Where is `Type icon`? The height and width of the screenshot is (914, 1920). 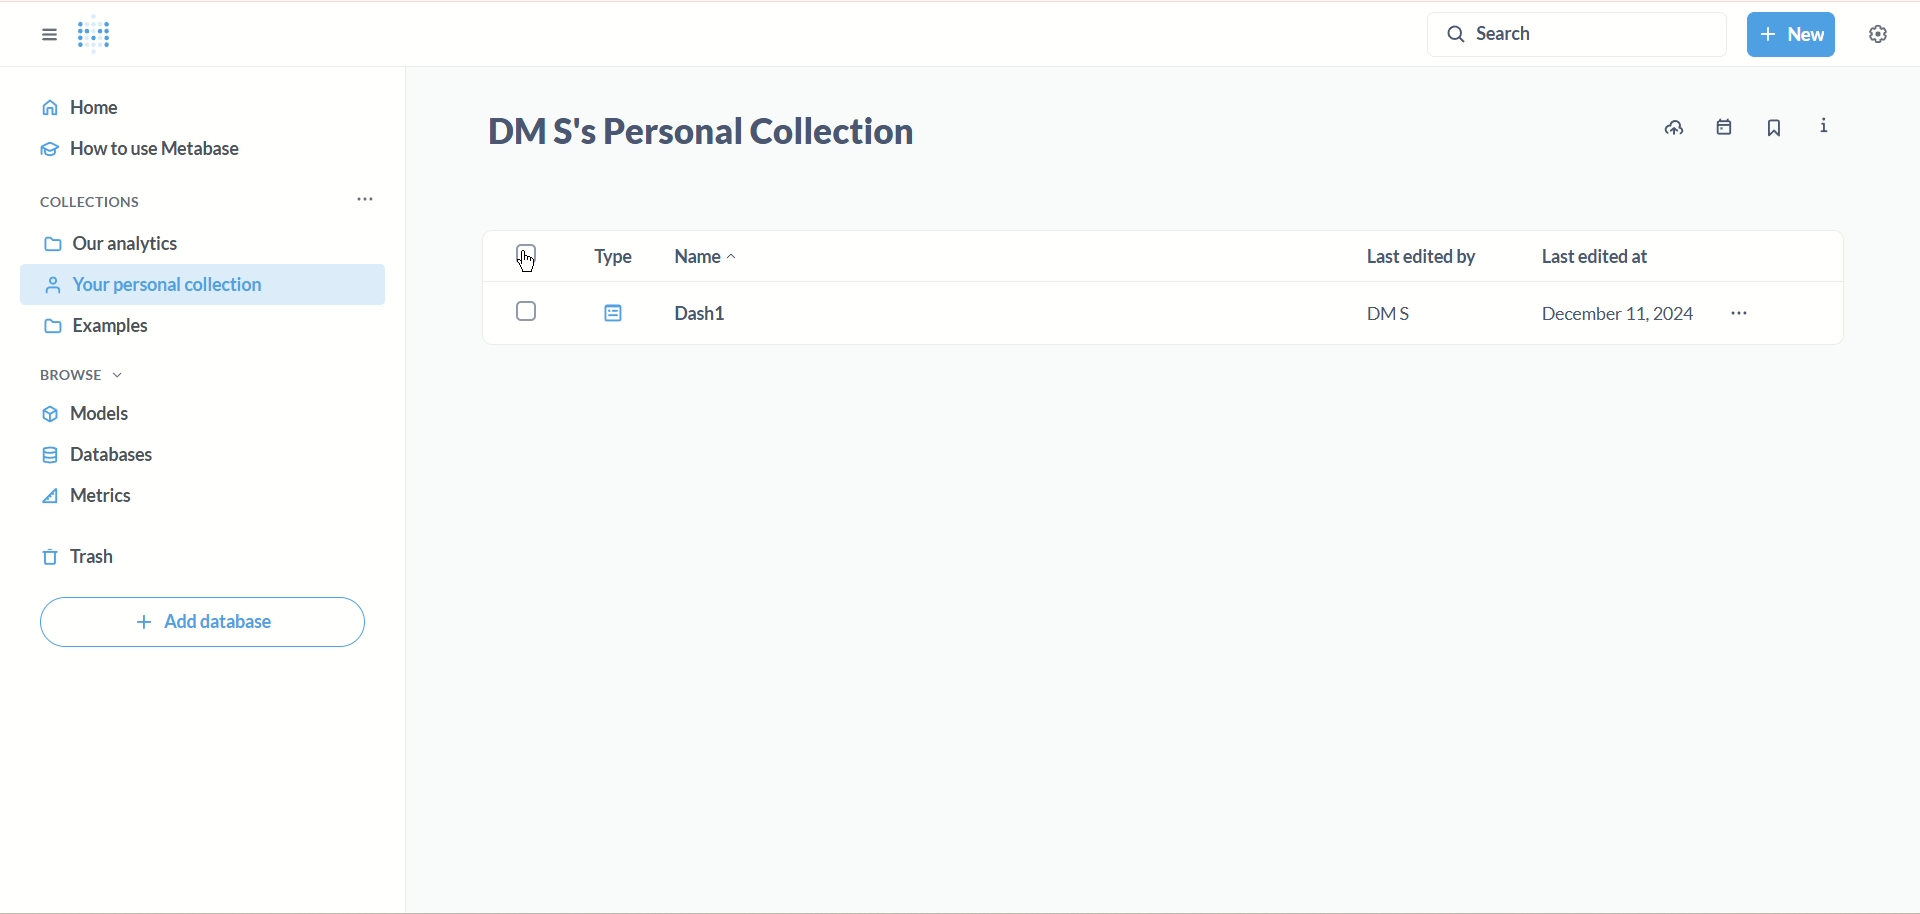 Type icon is located at coordinates (609, 313).